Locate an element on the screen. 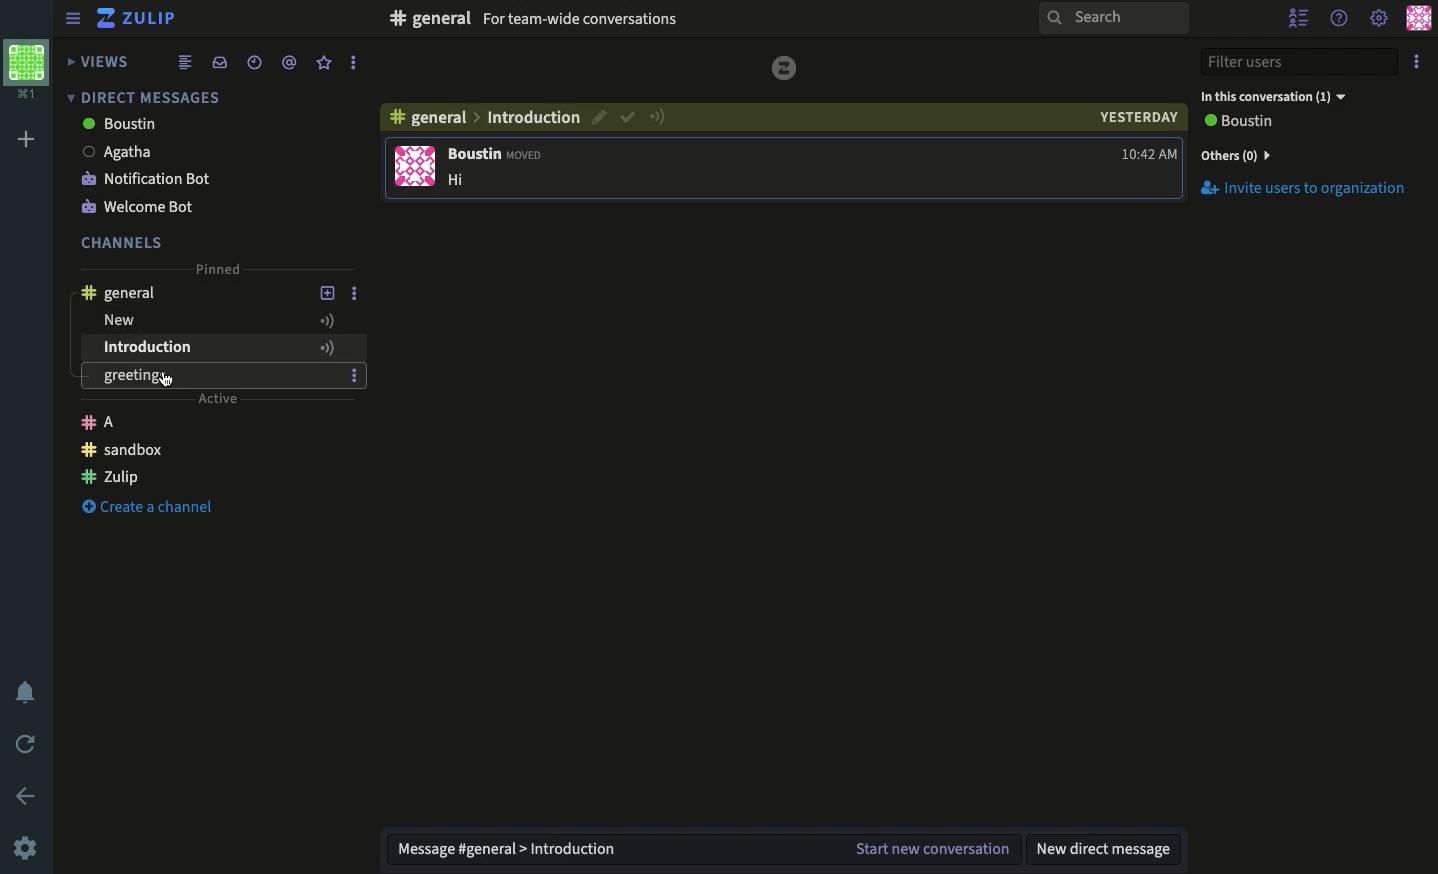  Active is located at coordinates (218, 399).